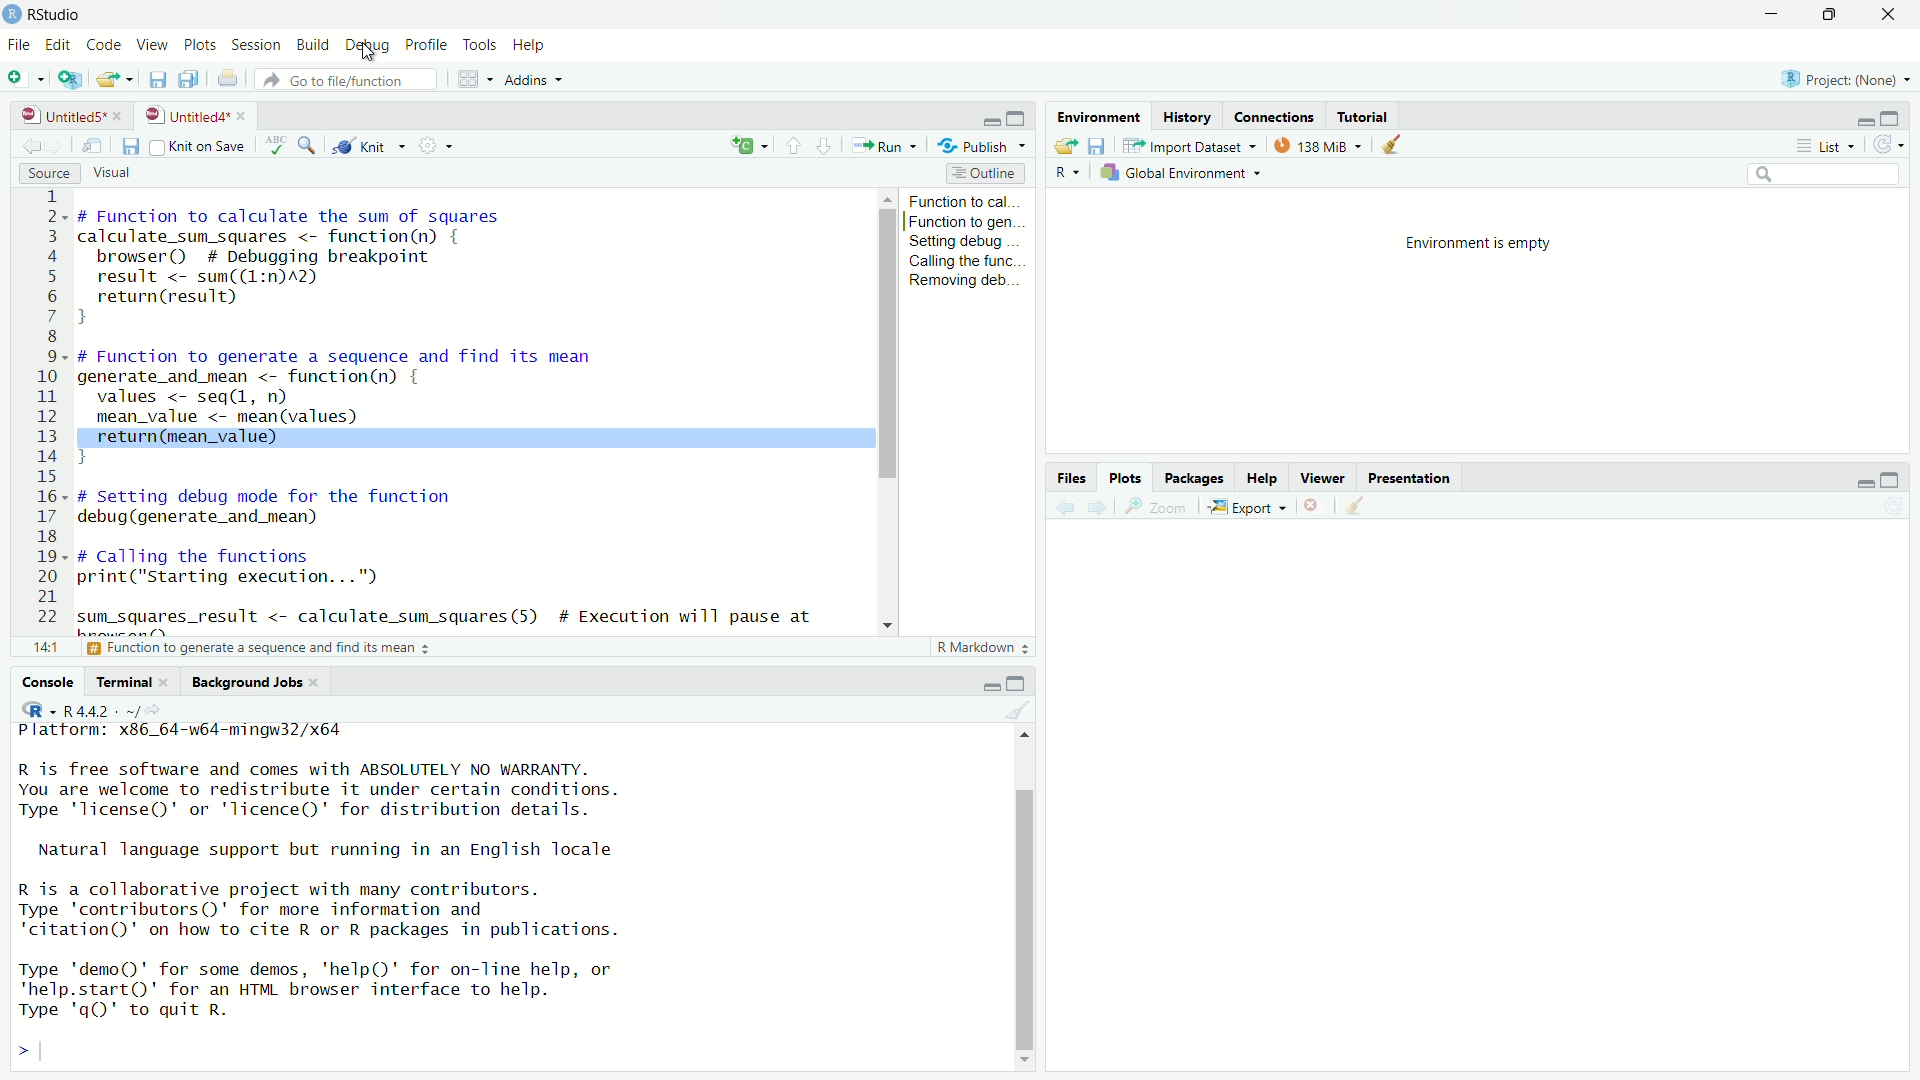 This screenshot has width=1920, height=1080. I want to click on go to previous section/chunk, so click(790, 144).